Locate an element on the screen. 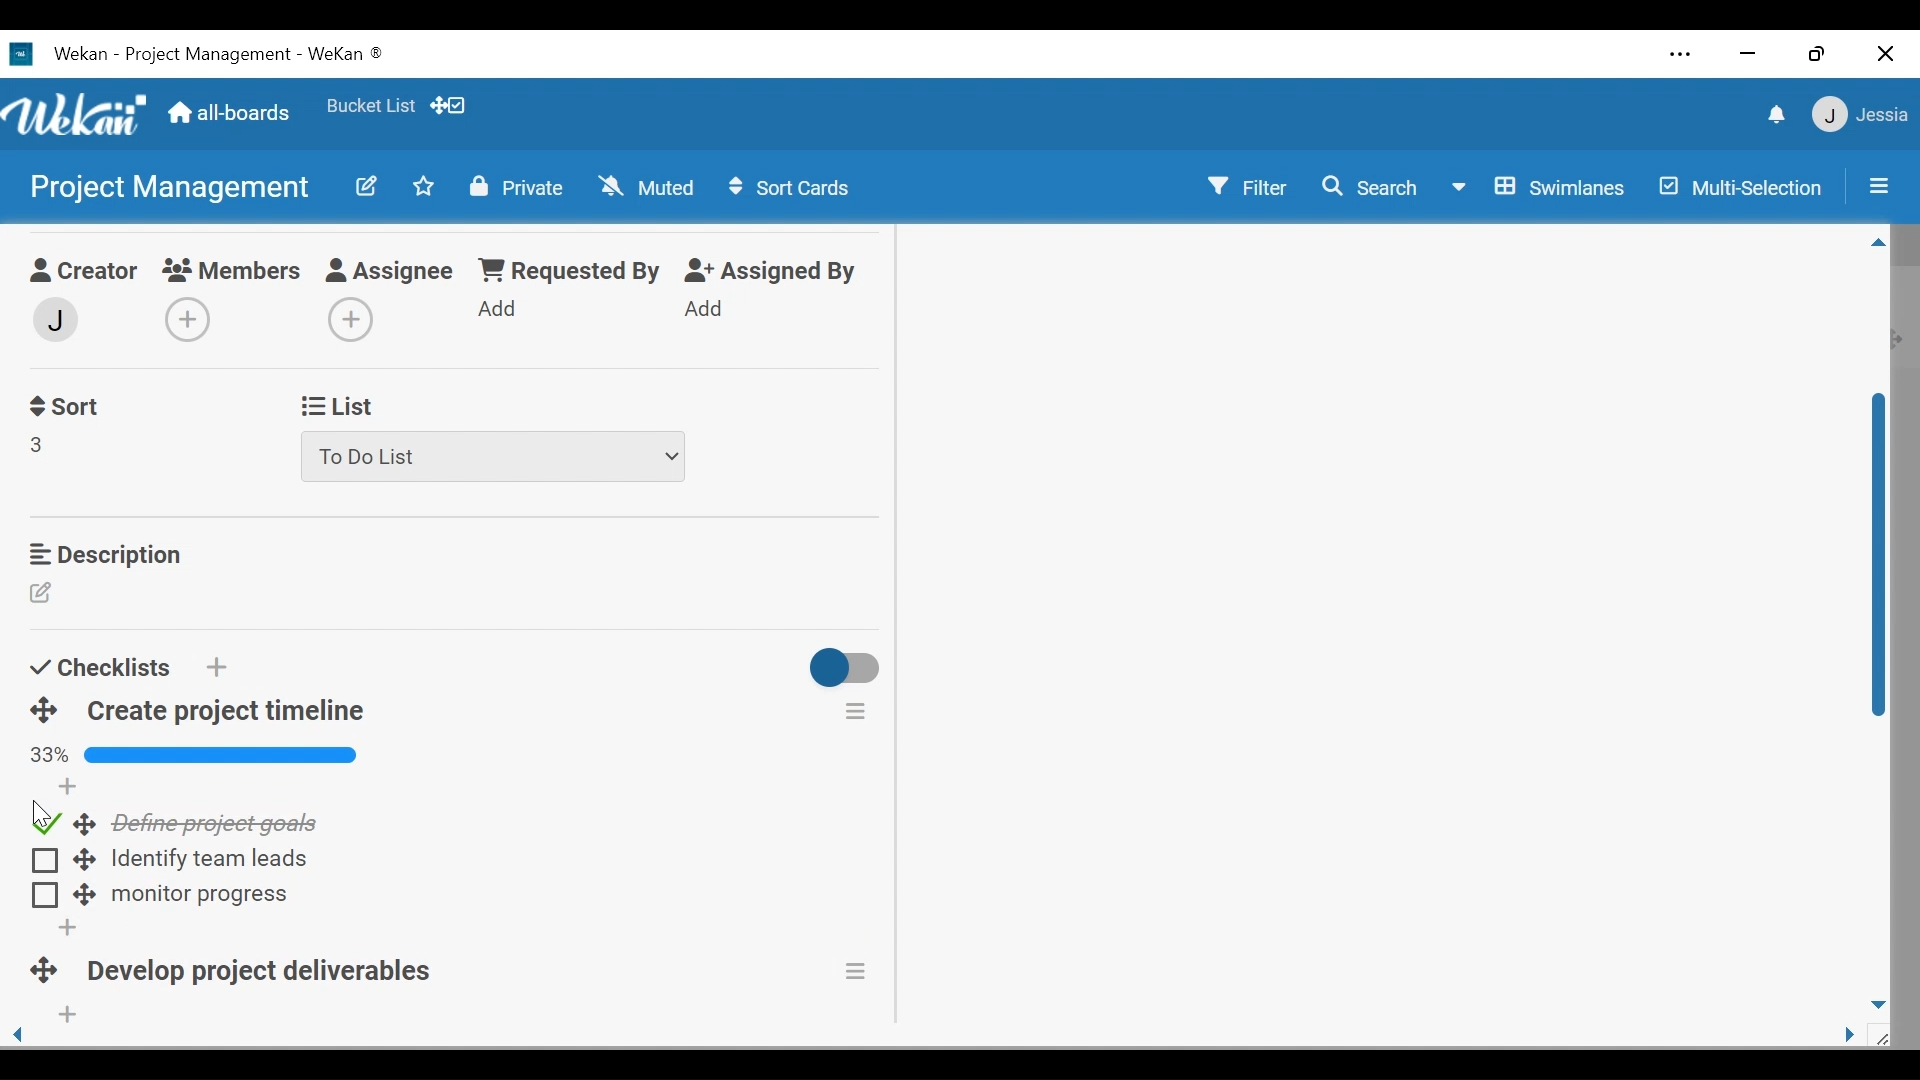 The height and width of the screenshot is (1080, 1920). Creator is located at coordinates (80, 273).